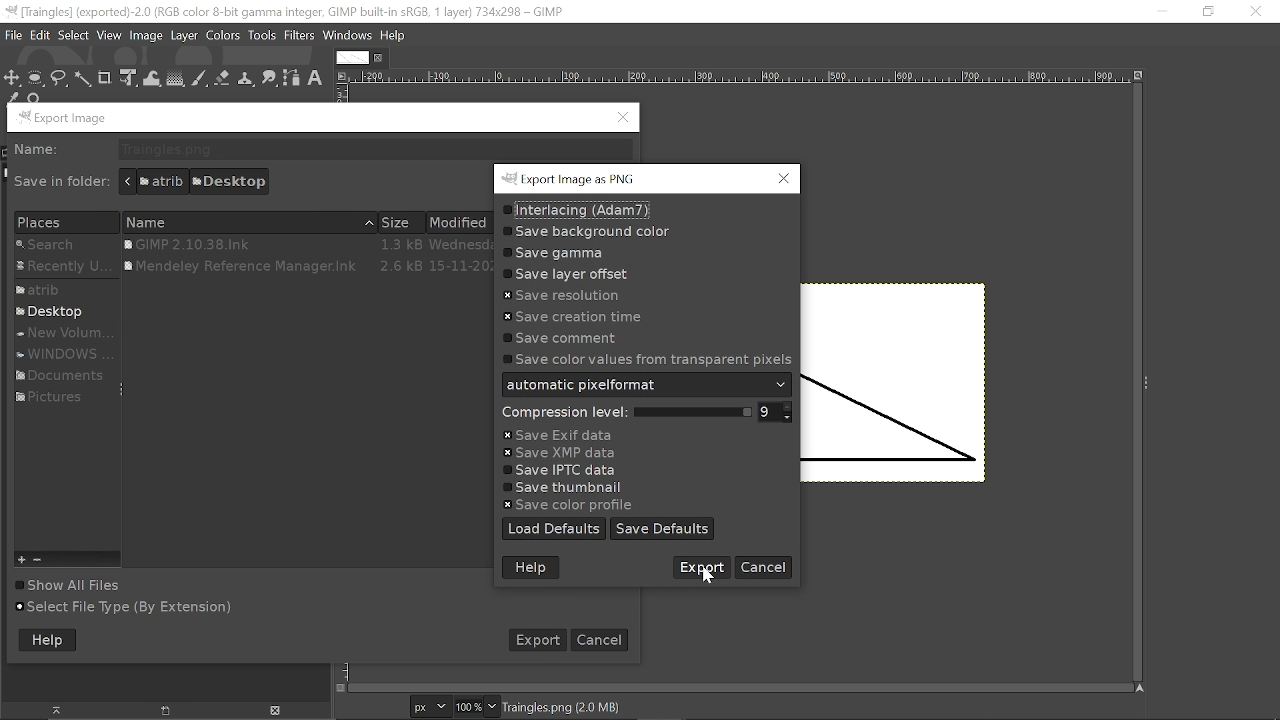  What do you see at coordinates (564, 471) in the screenshot?
I see `Save IPTC data` at bounding box center [564, 471].